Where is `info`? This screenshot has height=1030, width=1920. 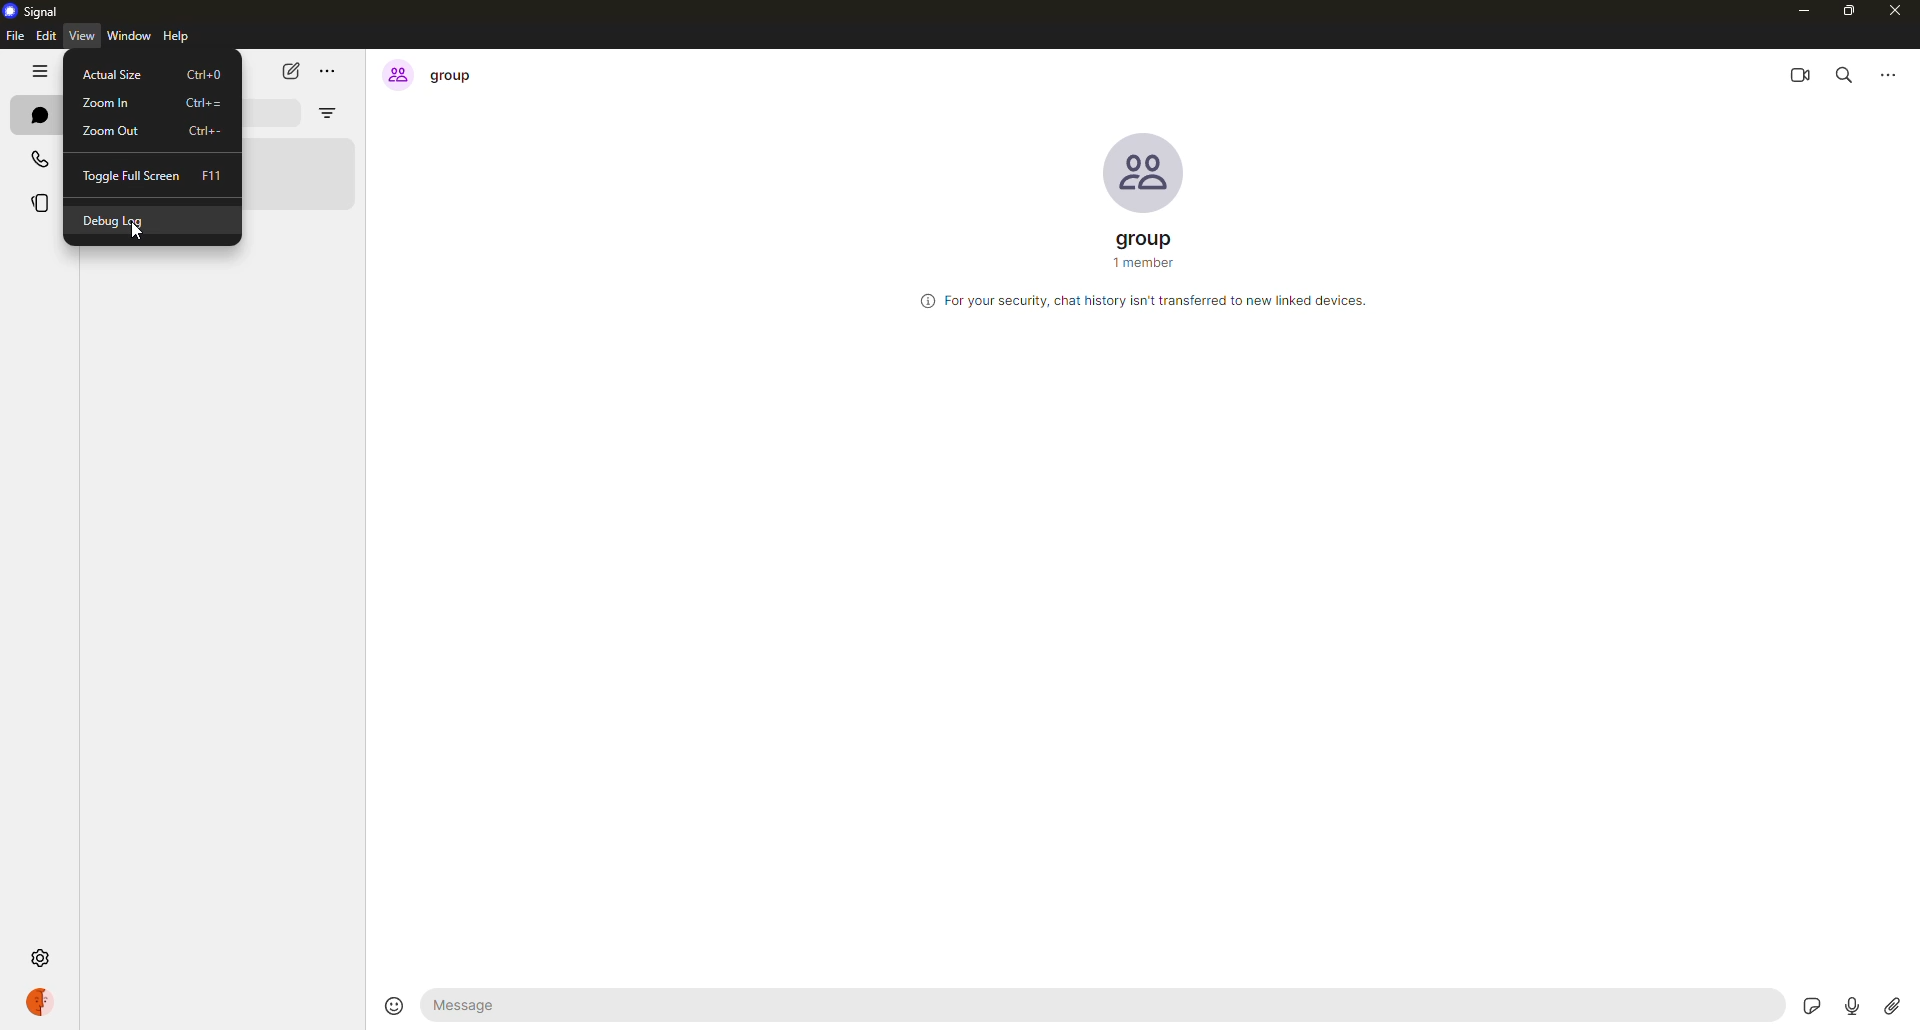
info is located at coordinates (1141, 302).